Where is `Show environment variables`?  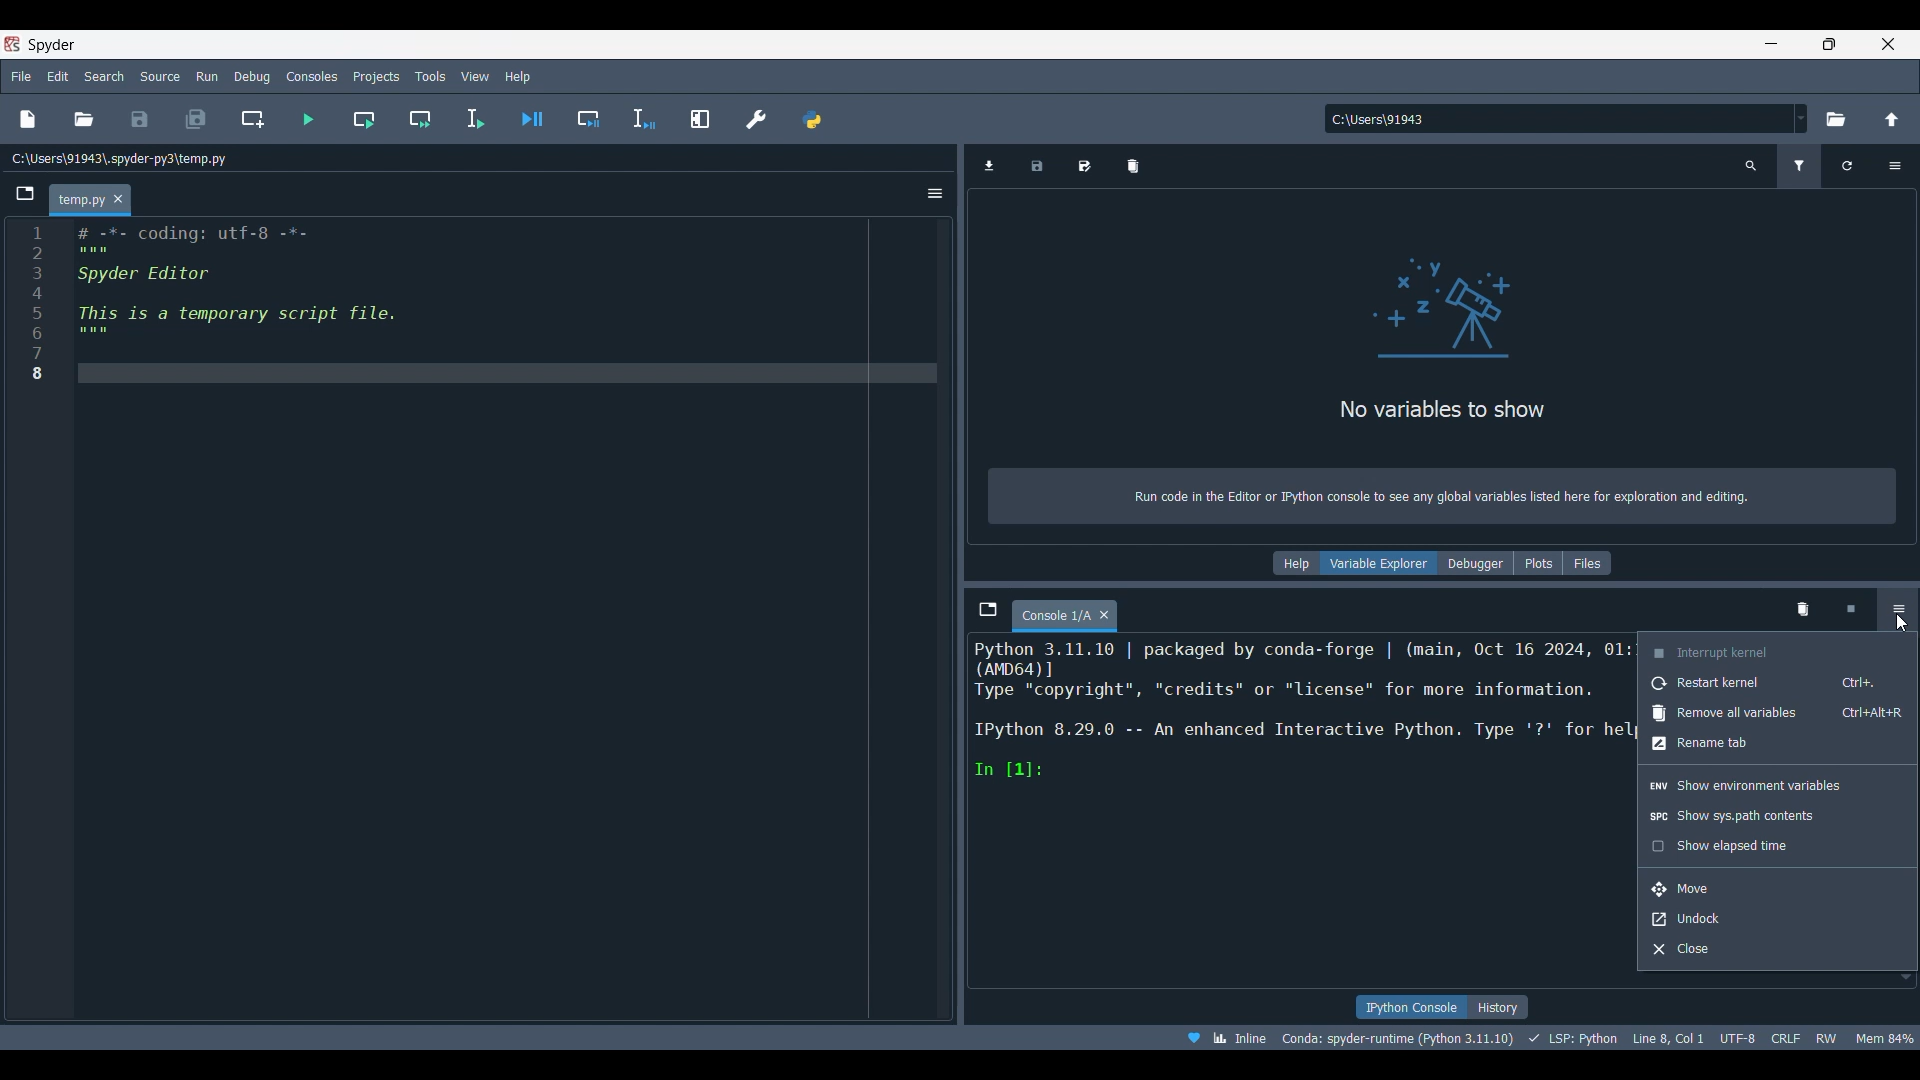 Show environment variables is located at coordinates (1778, 785).